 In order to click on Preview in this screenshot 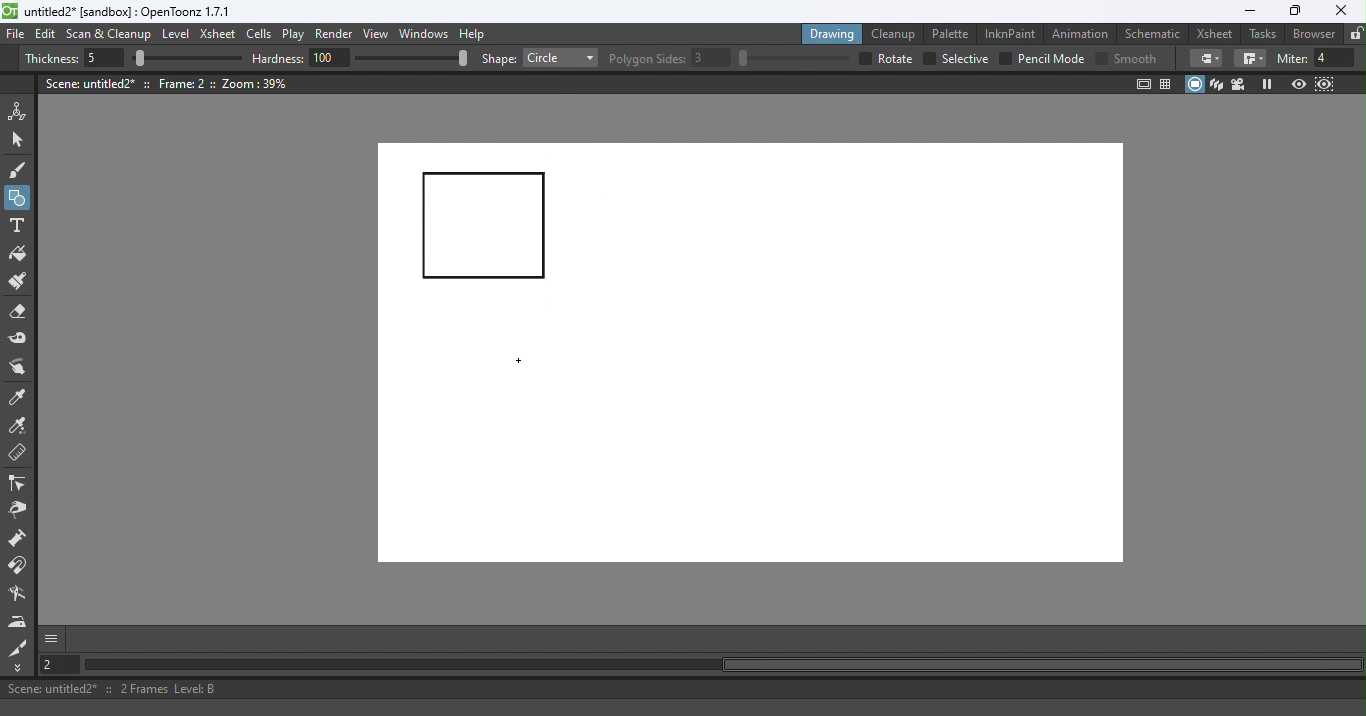, I will do `click(1298, 85)`.